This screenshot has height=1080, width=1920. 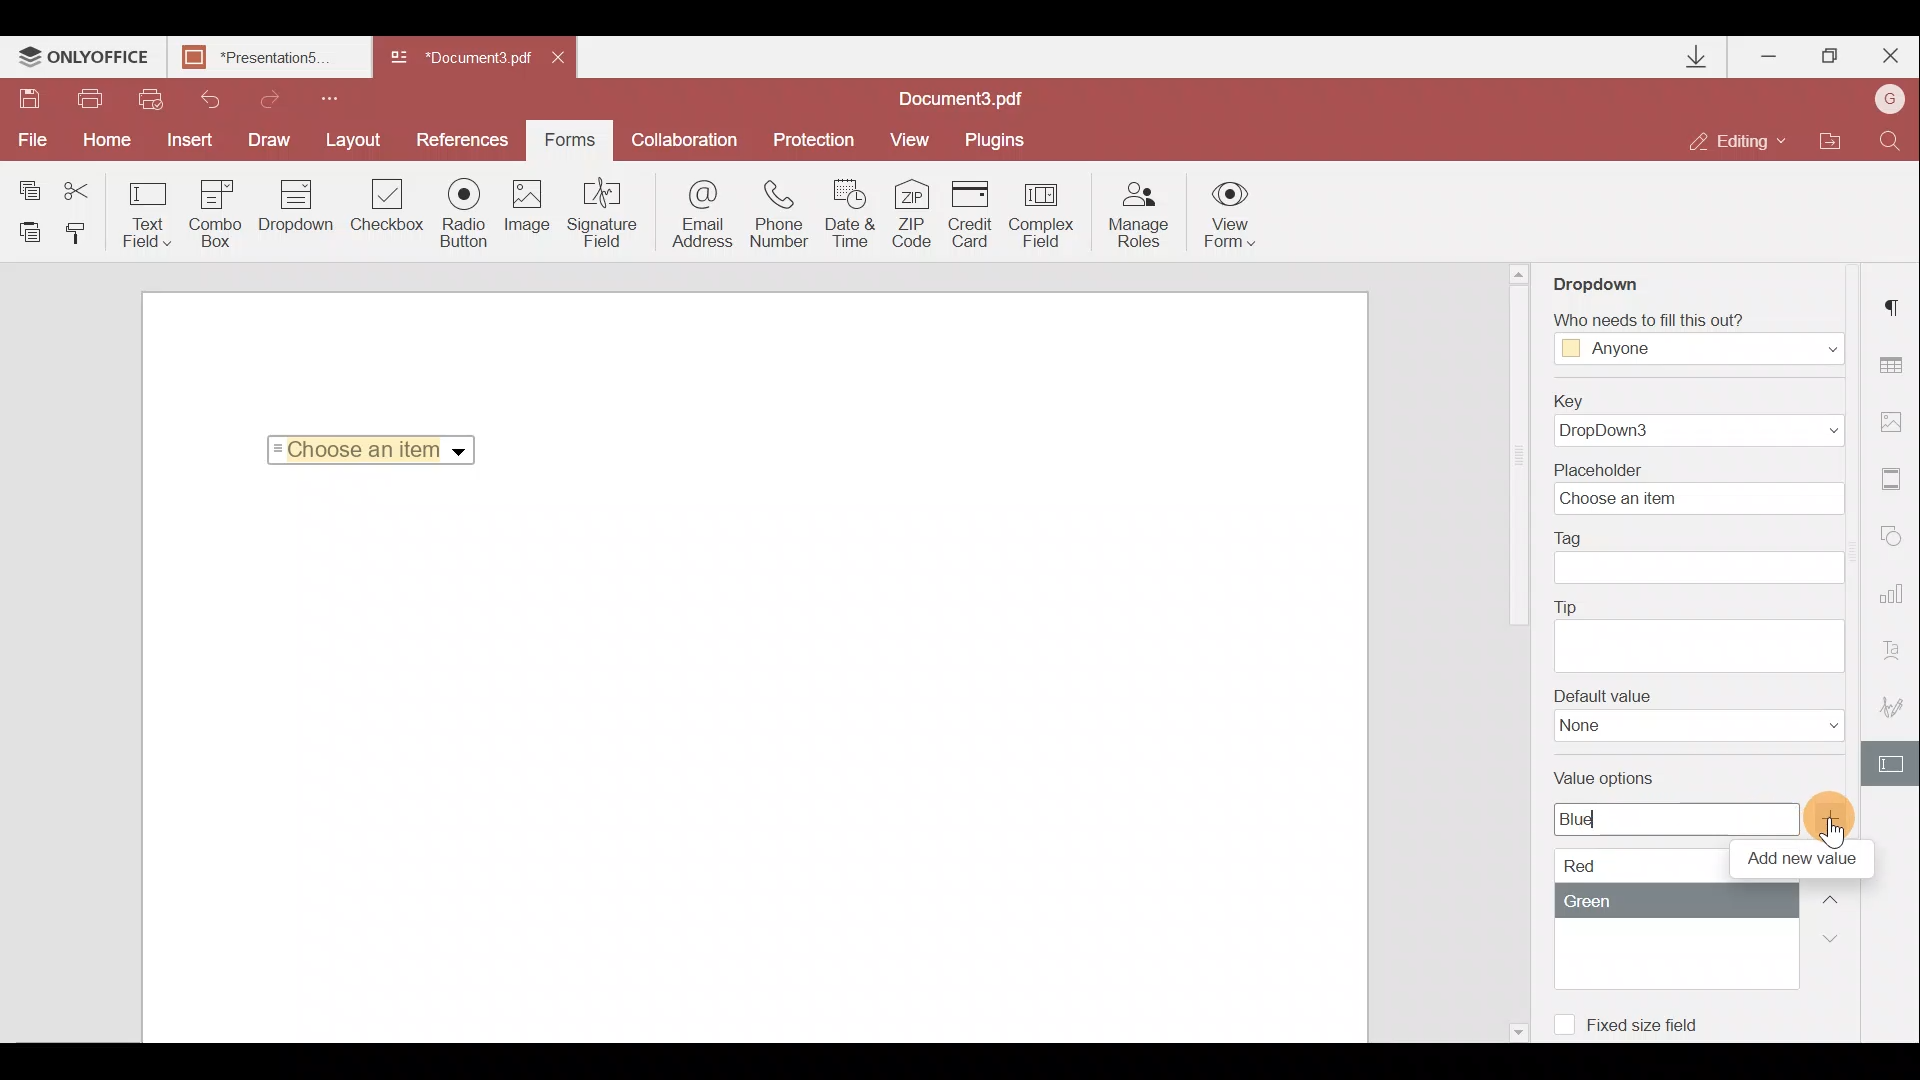 I want to click on Table settings, so click(x=1900, y=365).